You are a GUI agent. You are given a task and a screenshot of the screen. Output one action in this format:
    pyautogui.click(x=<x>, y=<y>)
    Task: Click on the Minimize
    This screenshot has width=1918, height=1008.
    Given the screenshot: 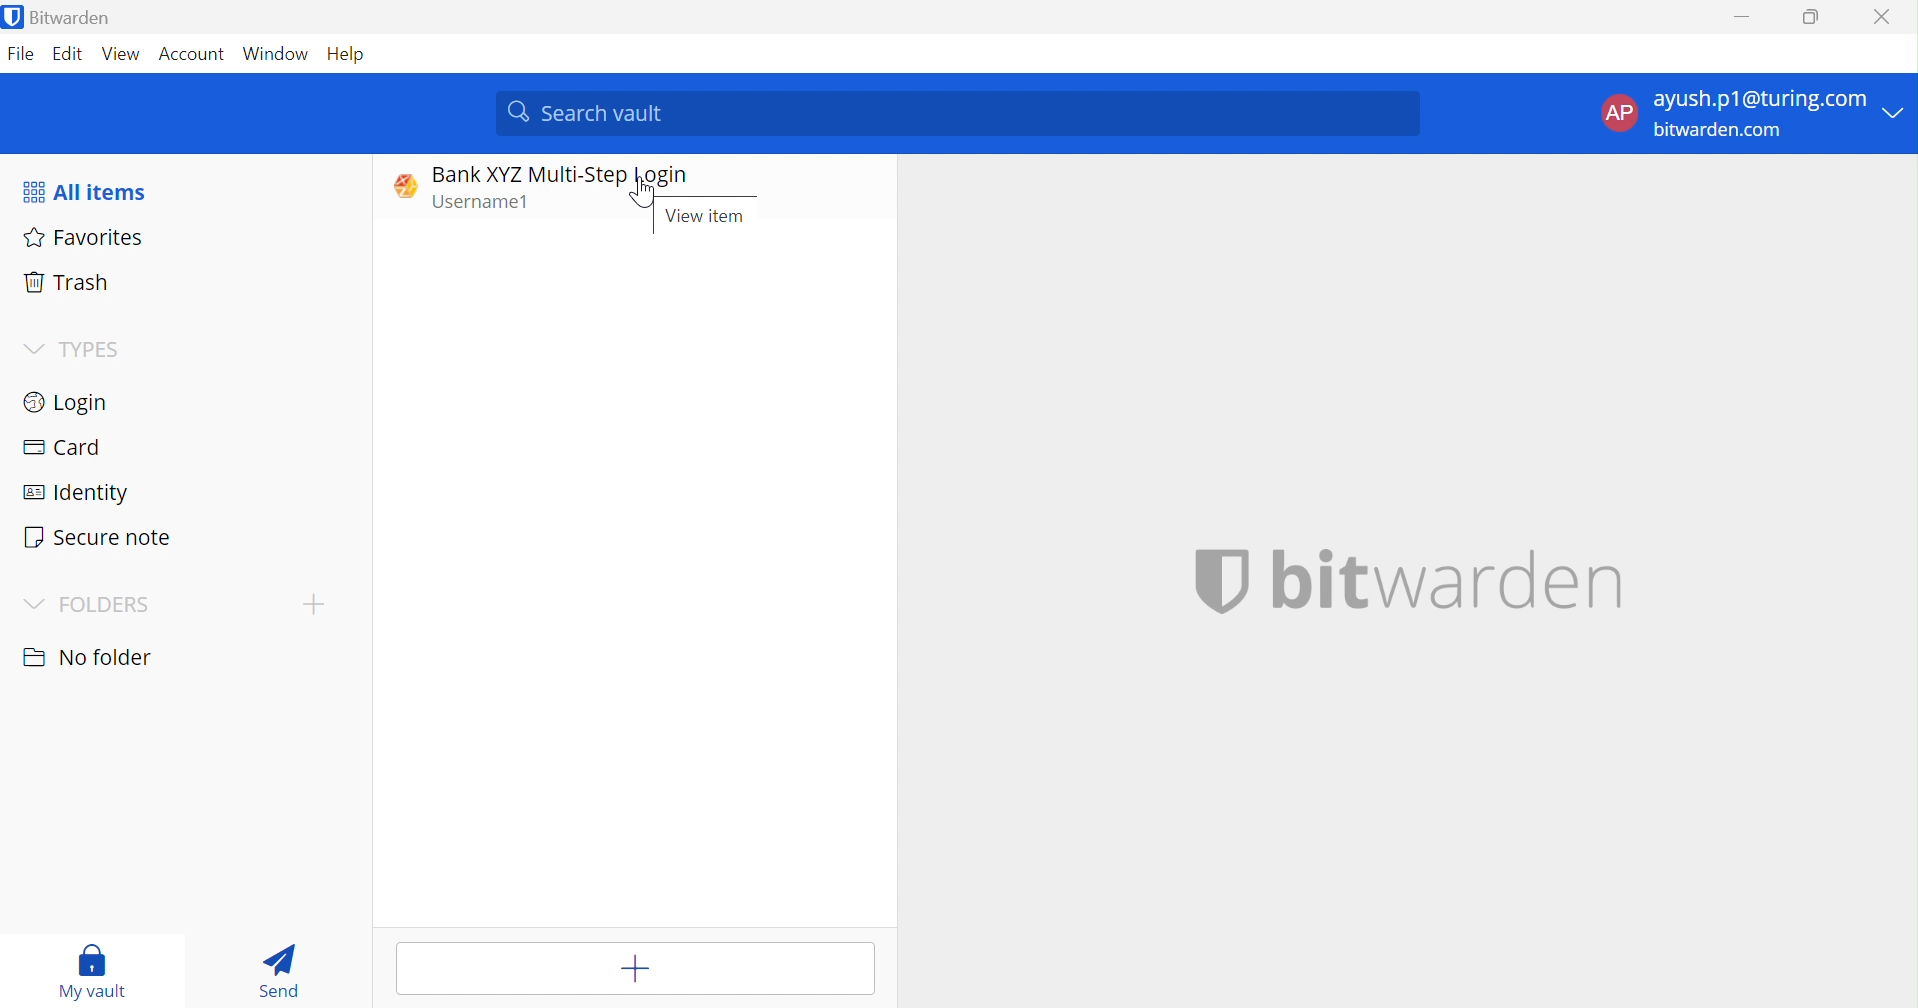 What is the action you would take?
    pyautogui.click(x=1739, y=19)
    